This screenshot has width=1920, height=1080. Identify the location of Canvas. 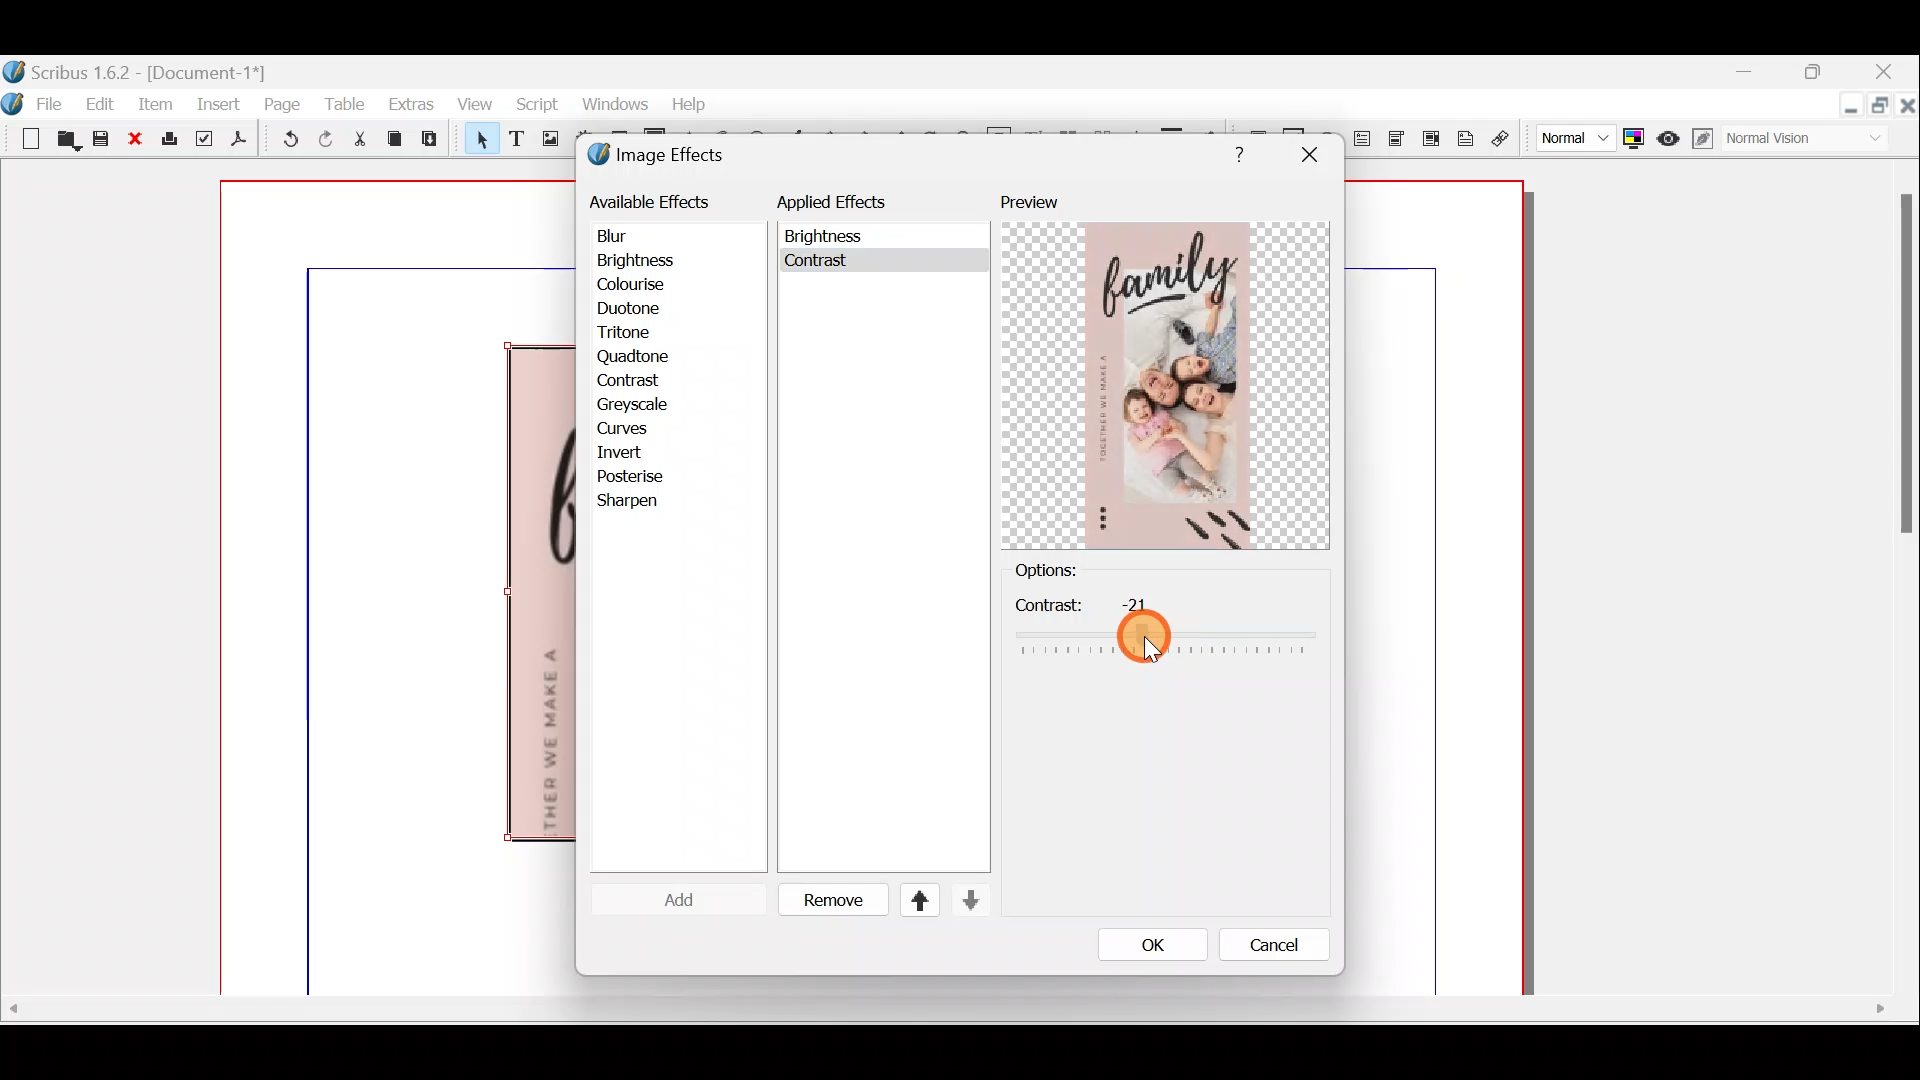
(399, 589).